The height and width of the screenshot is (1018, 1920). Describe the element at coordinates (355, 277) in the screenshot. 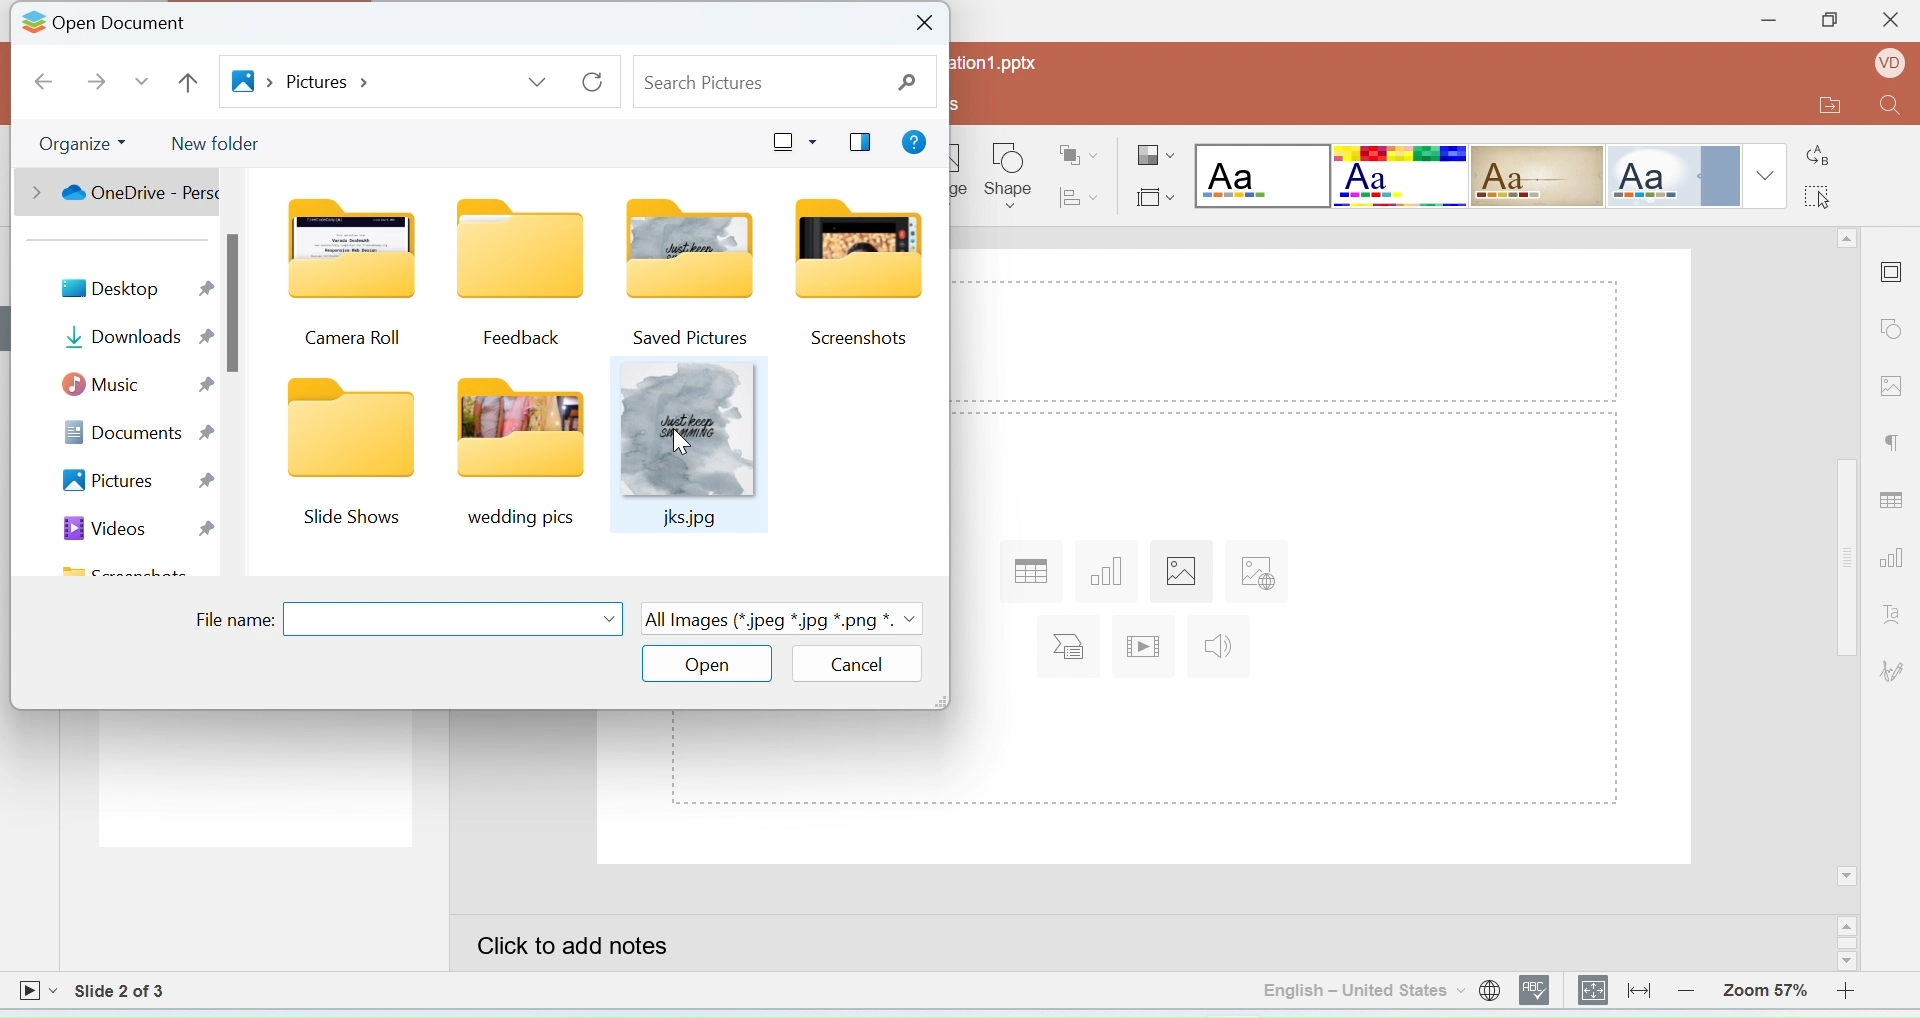

I see `folder-1` at that location.